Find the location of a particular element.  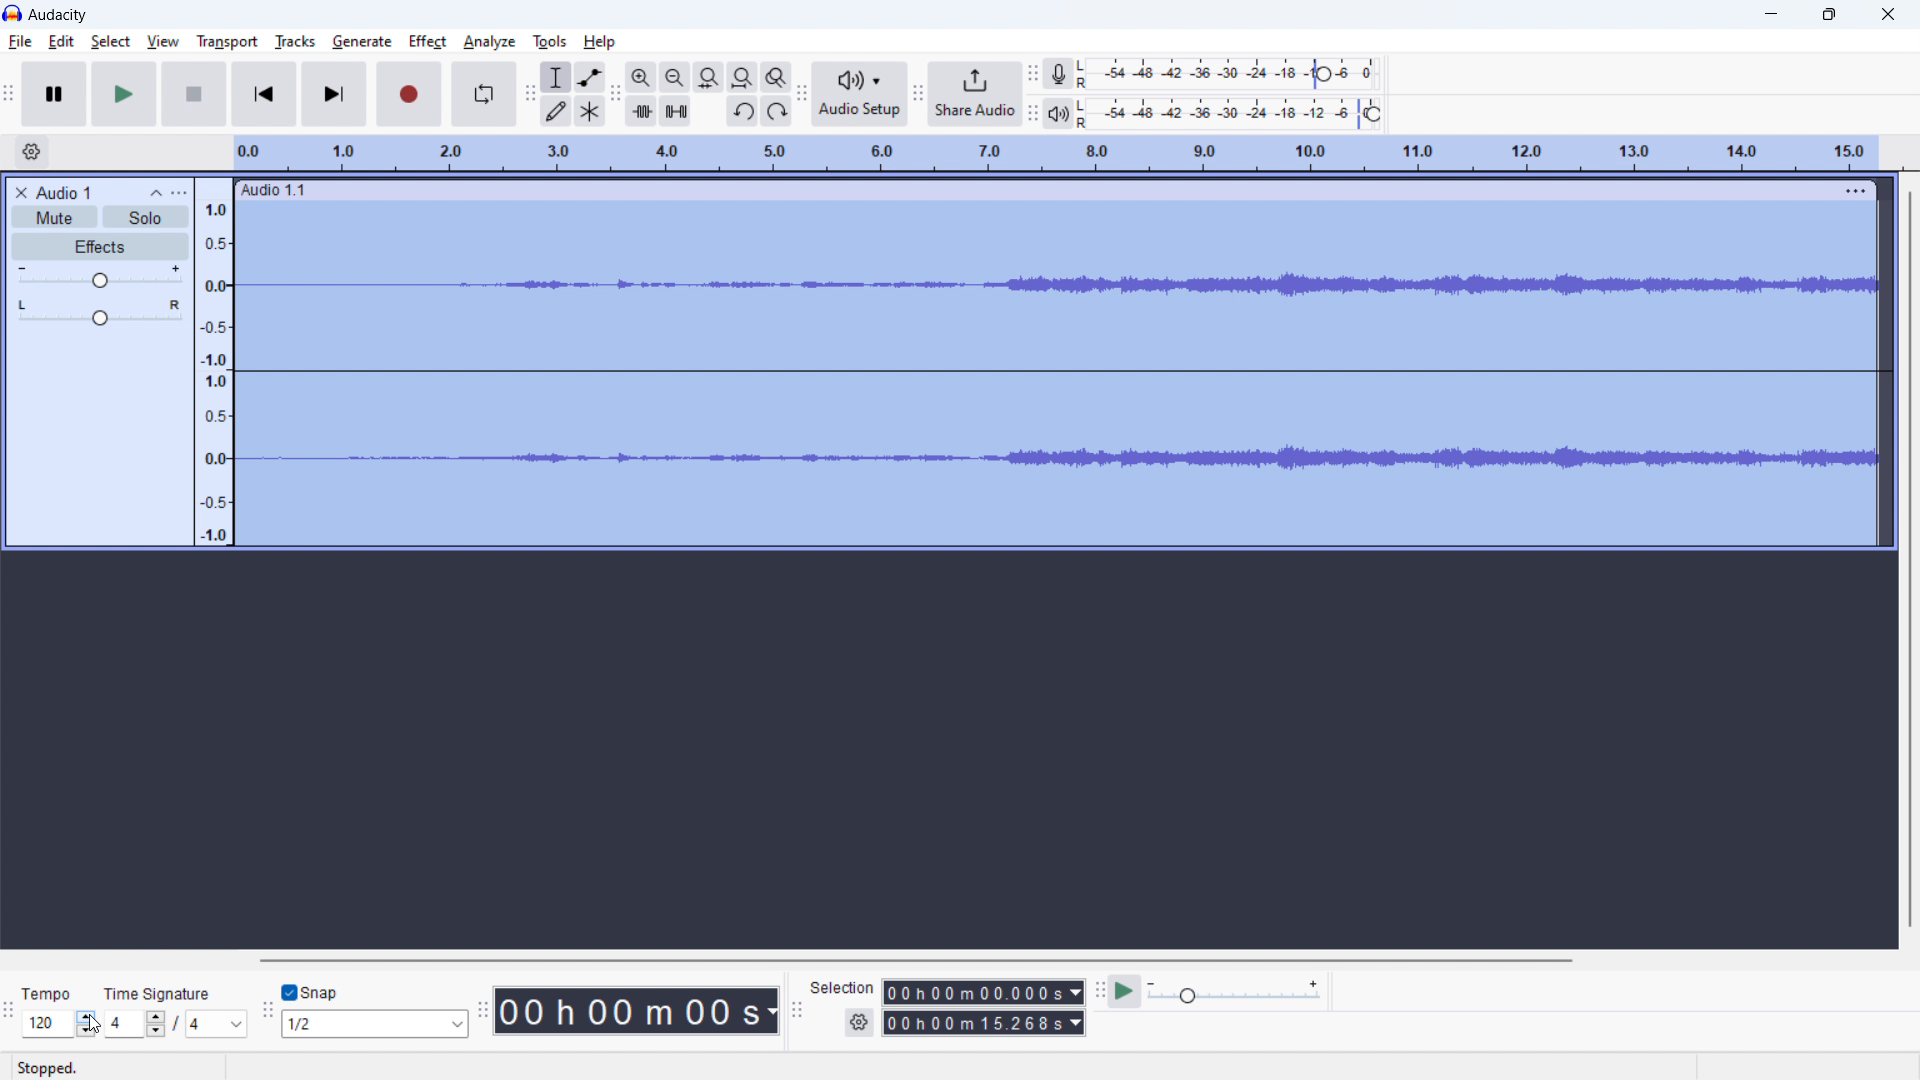

recording meter toolbar is located at coordinates (1032, 74).